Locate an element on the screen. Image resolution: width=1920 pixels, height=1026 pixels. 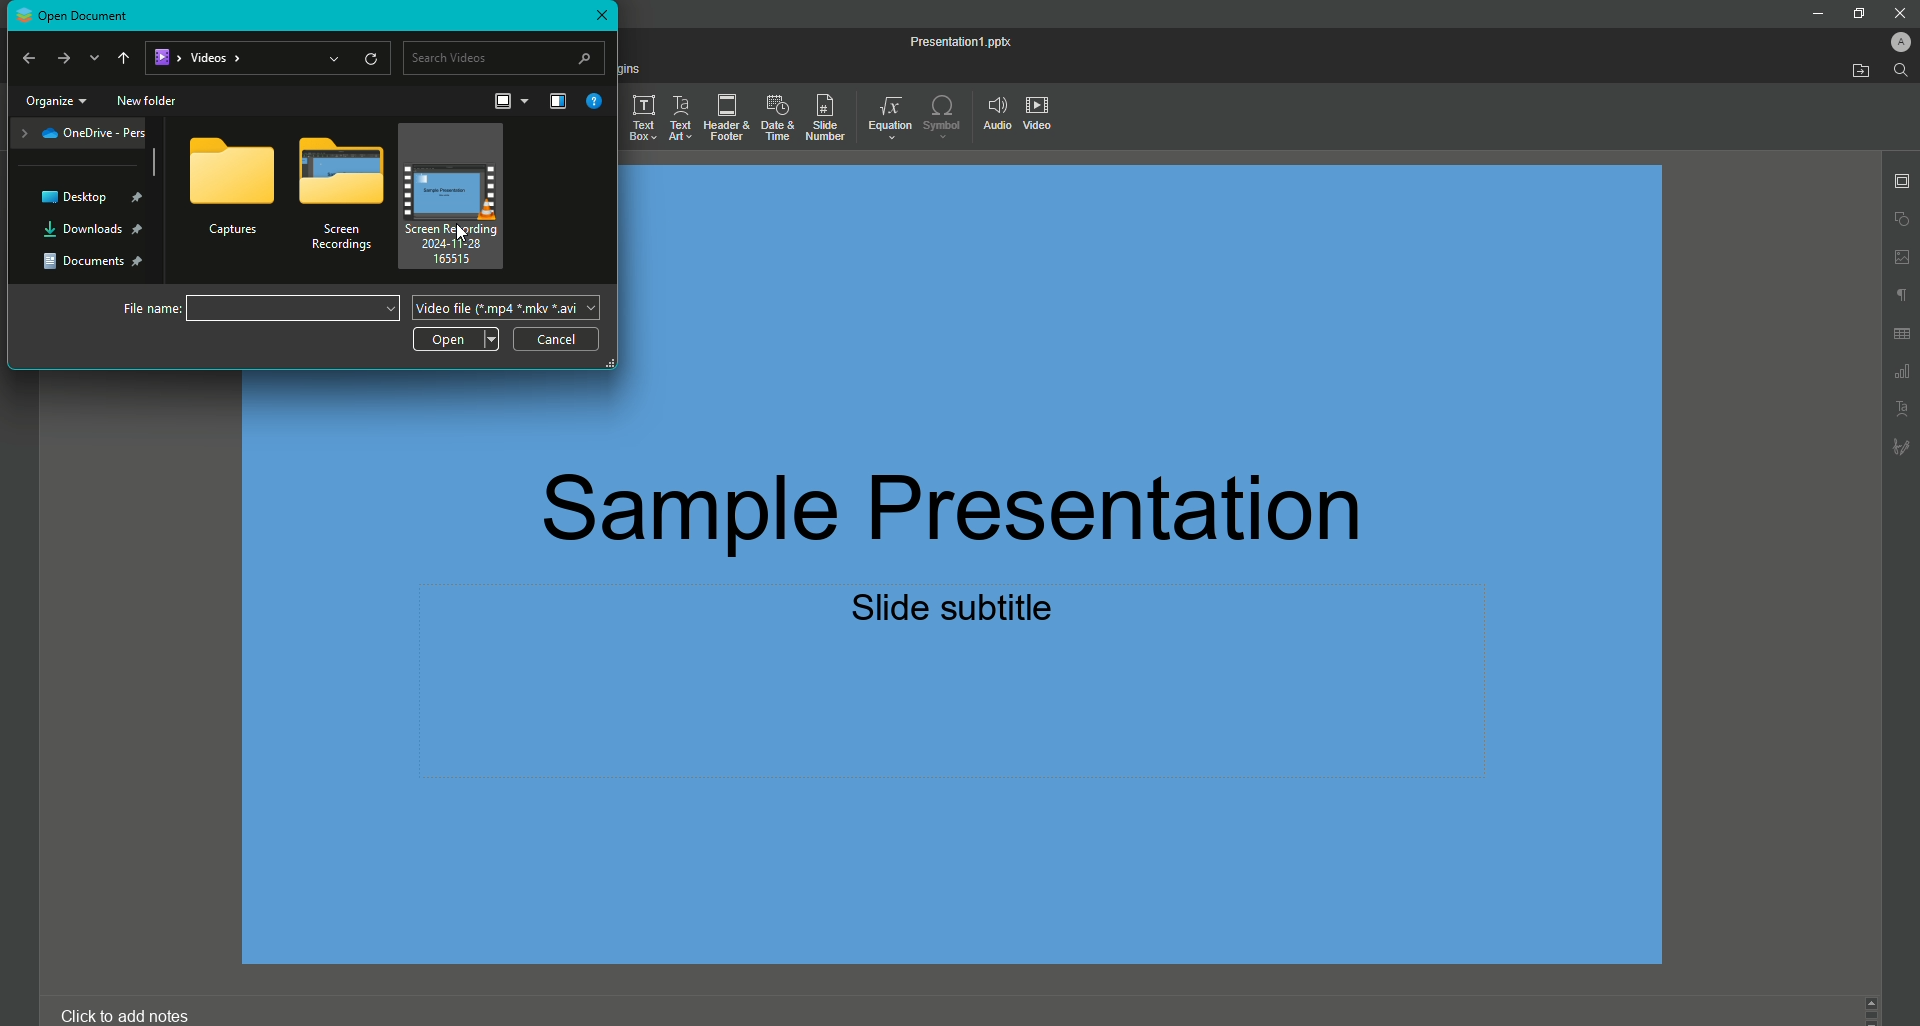
Symbol is located at coordinates (942, 115).